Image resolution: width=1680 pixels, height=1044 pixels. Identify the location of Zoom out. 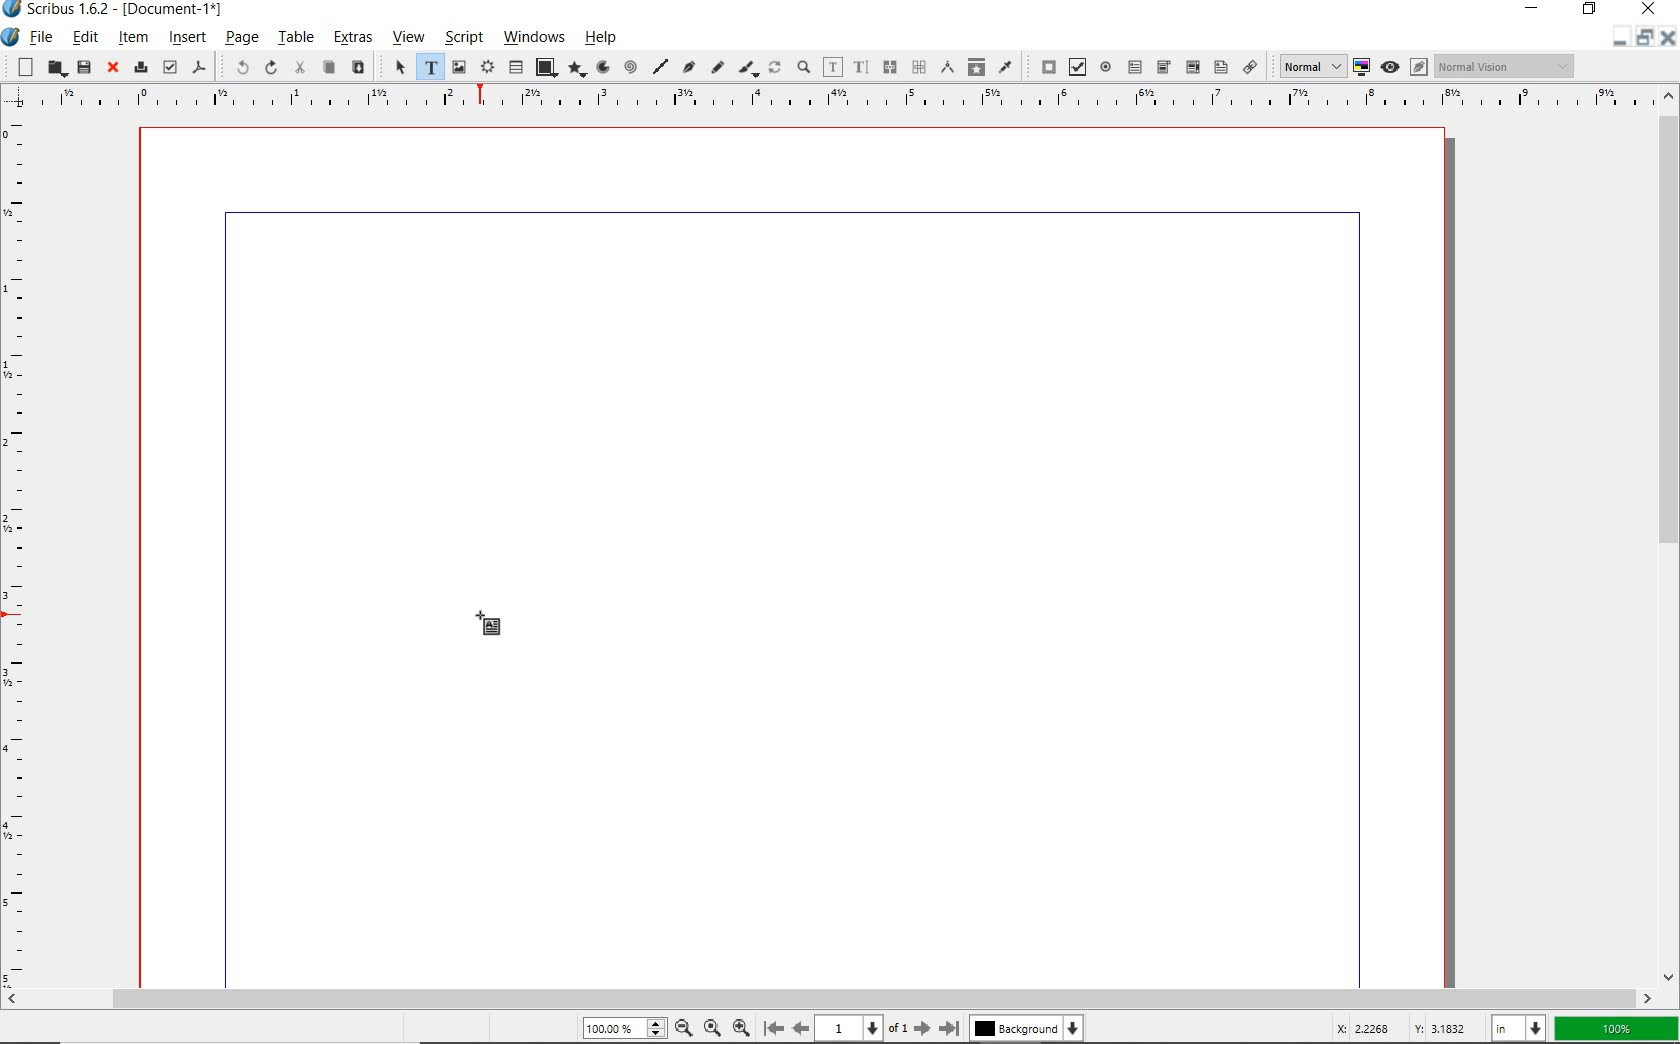
(680, 1028).